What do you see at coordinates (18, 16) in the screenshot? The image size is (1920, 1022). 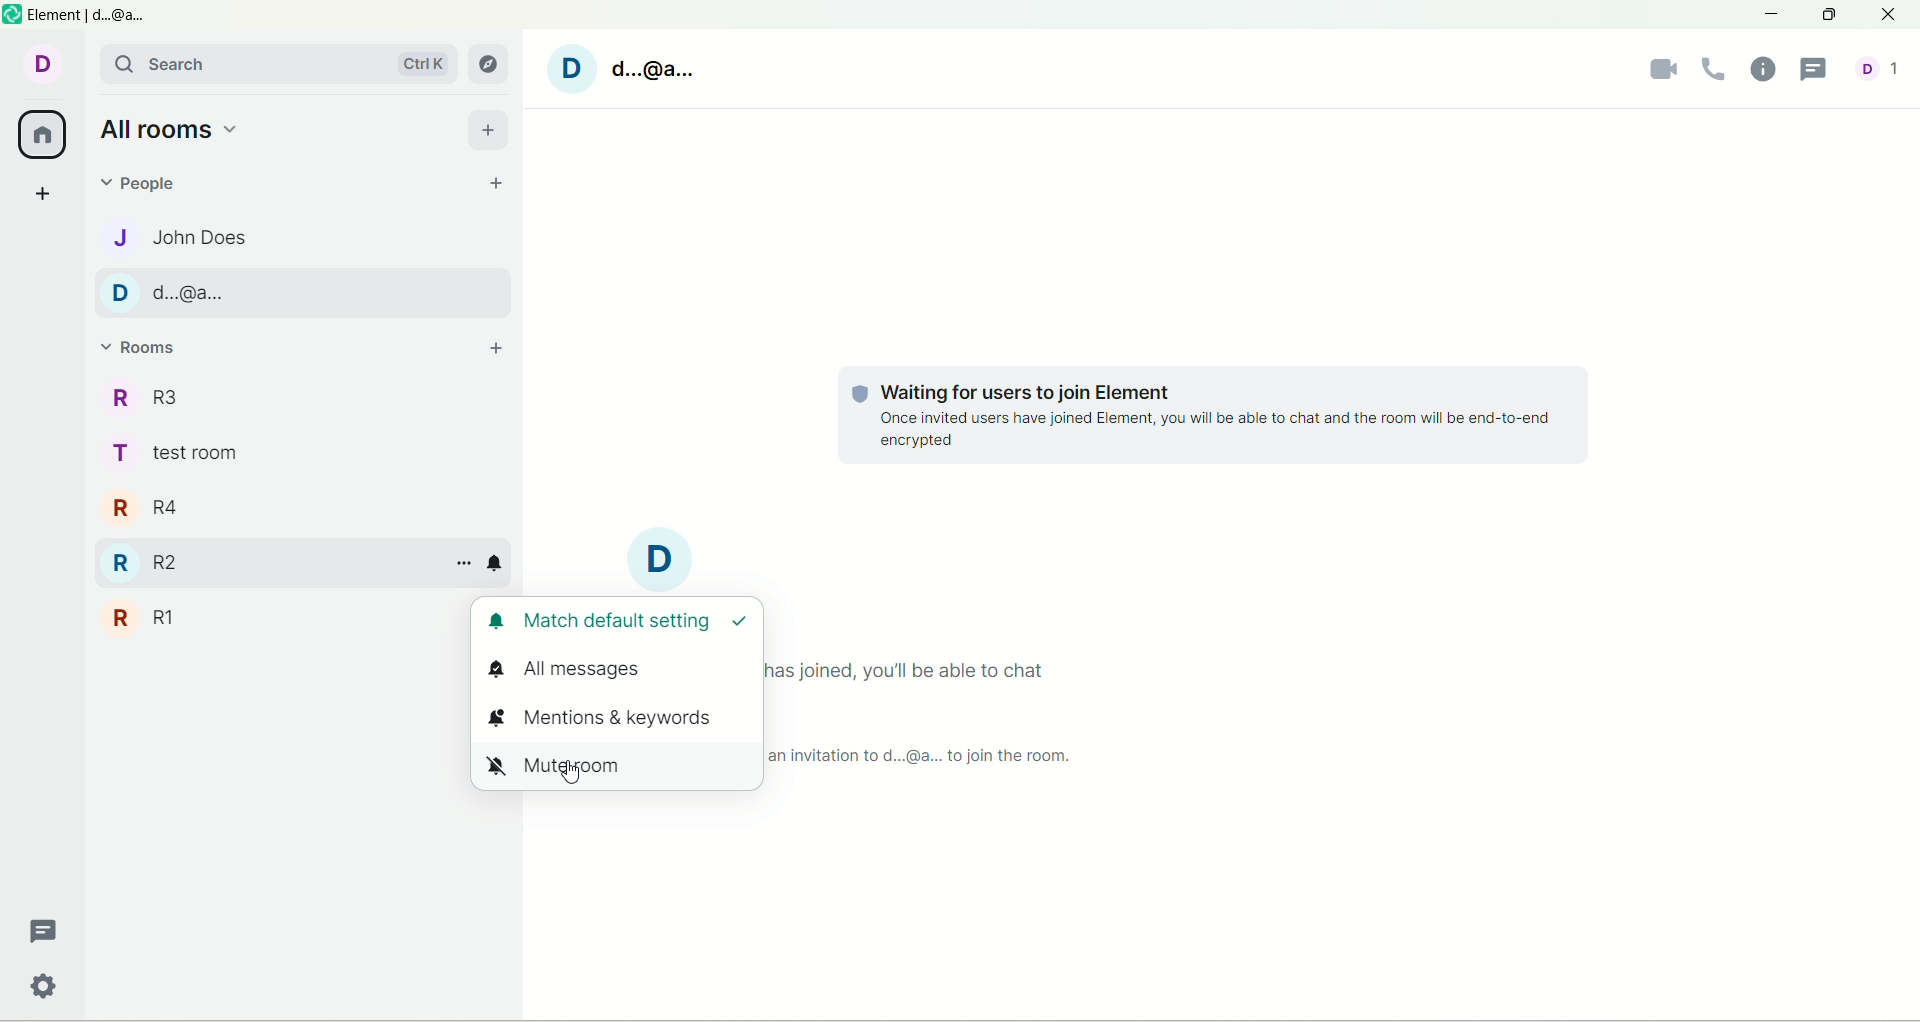 I see `logo` at bounding box center [18, 16].